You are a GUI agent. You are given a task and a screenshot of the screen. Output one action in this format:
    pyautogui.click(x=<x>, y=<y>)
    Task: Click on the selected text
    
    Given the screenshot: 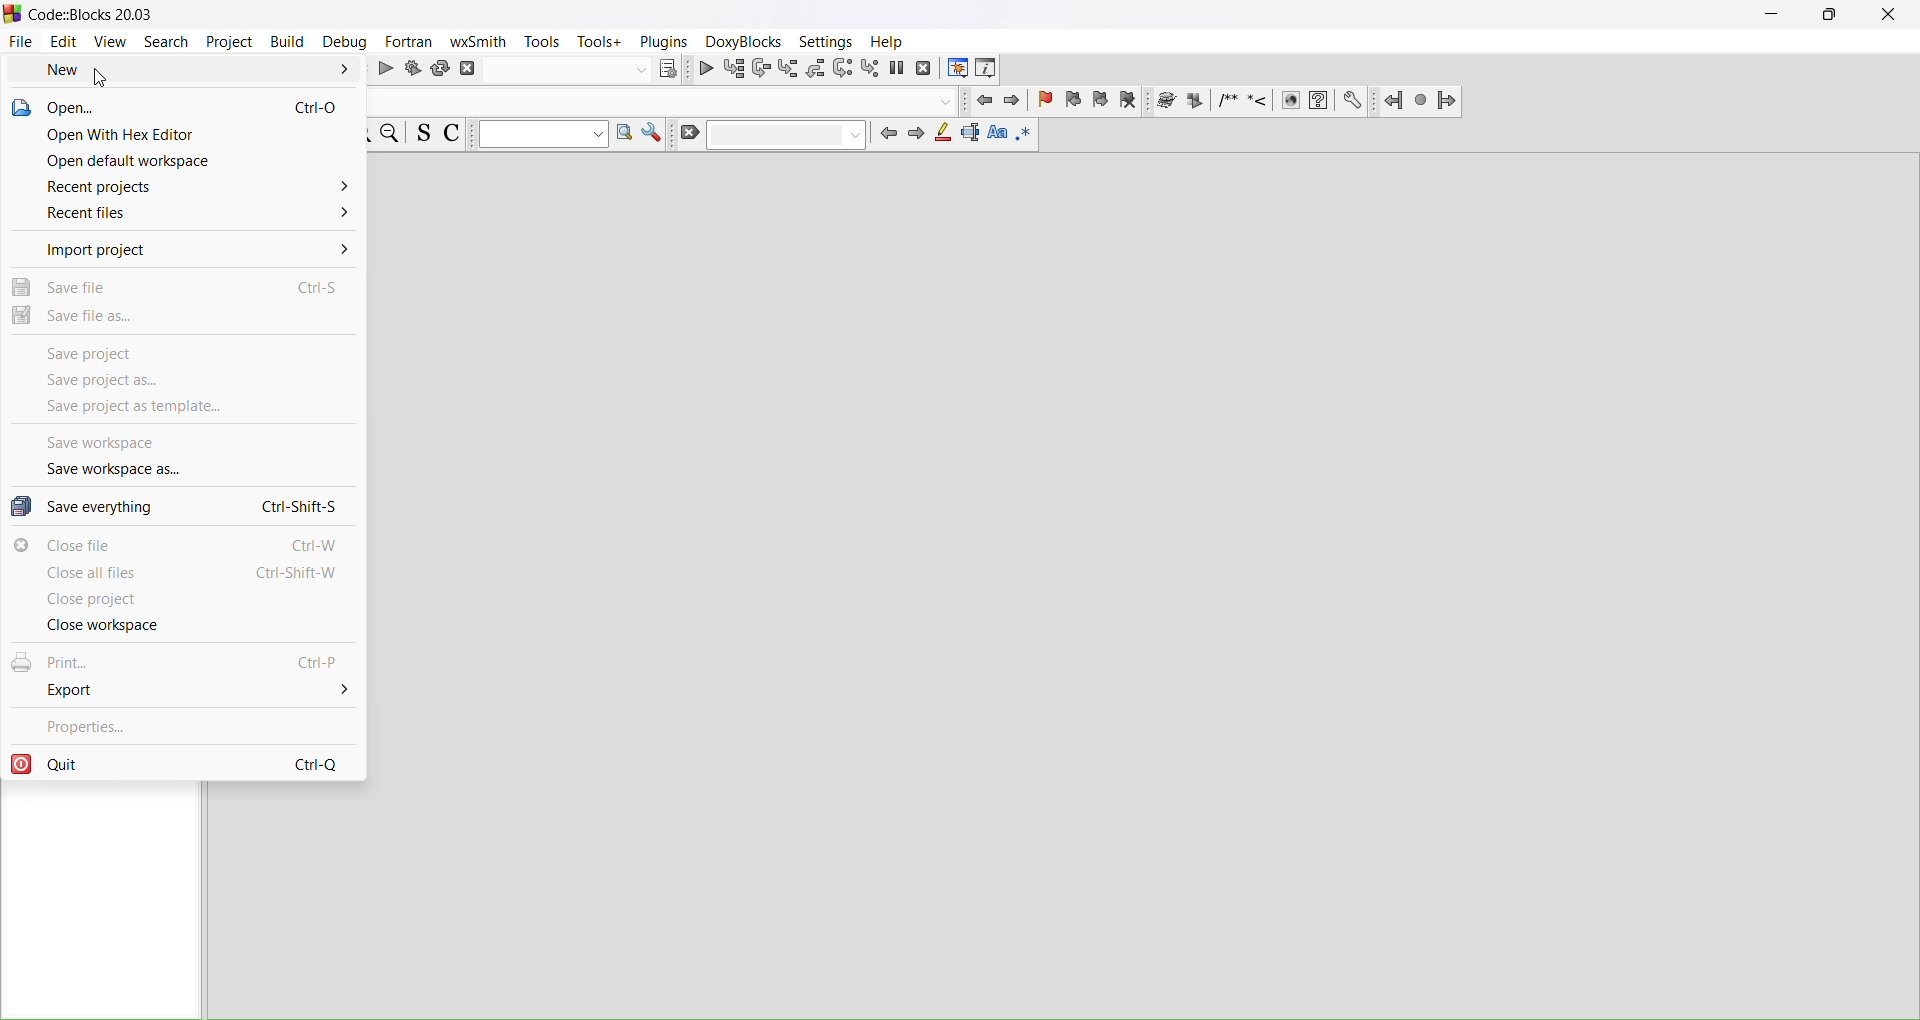 What is the action you would take?
    pyautogui.click(x=972, y=137)
    